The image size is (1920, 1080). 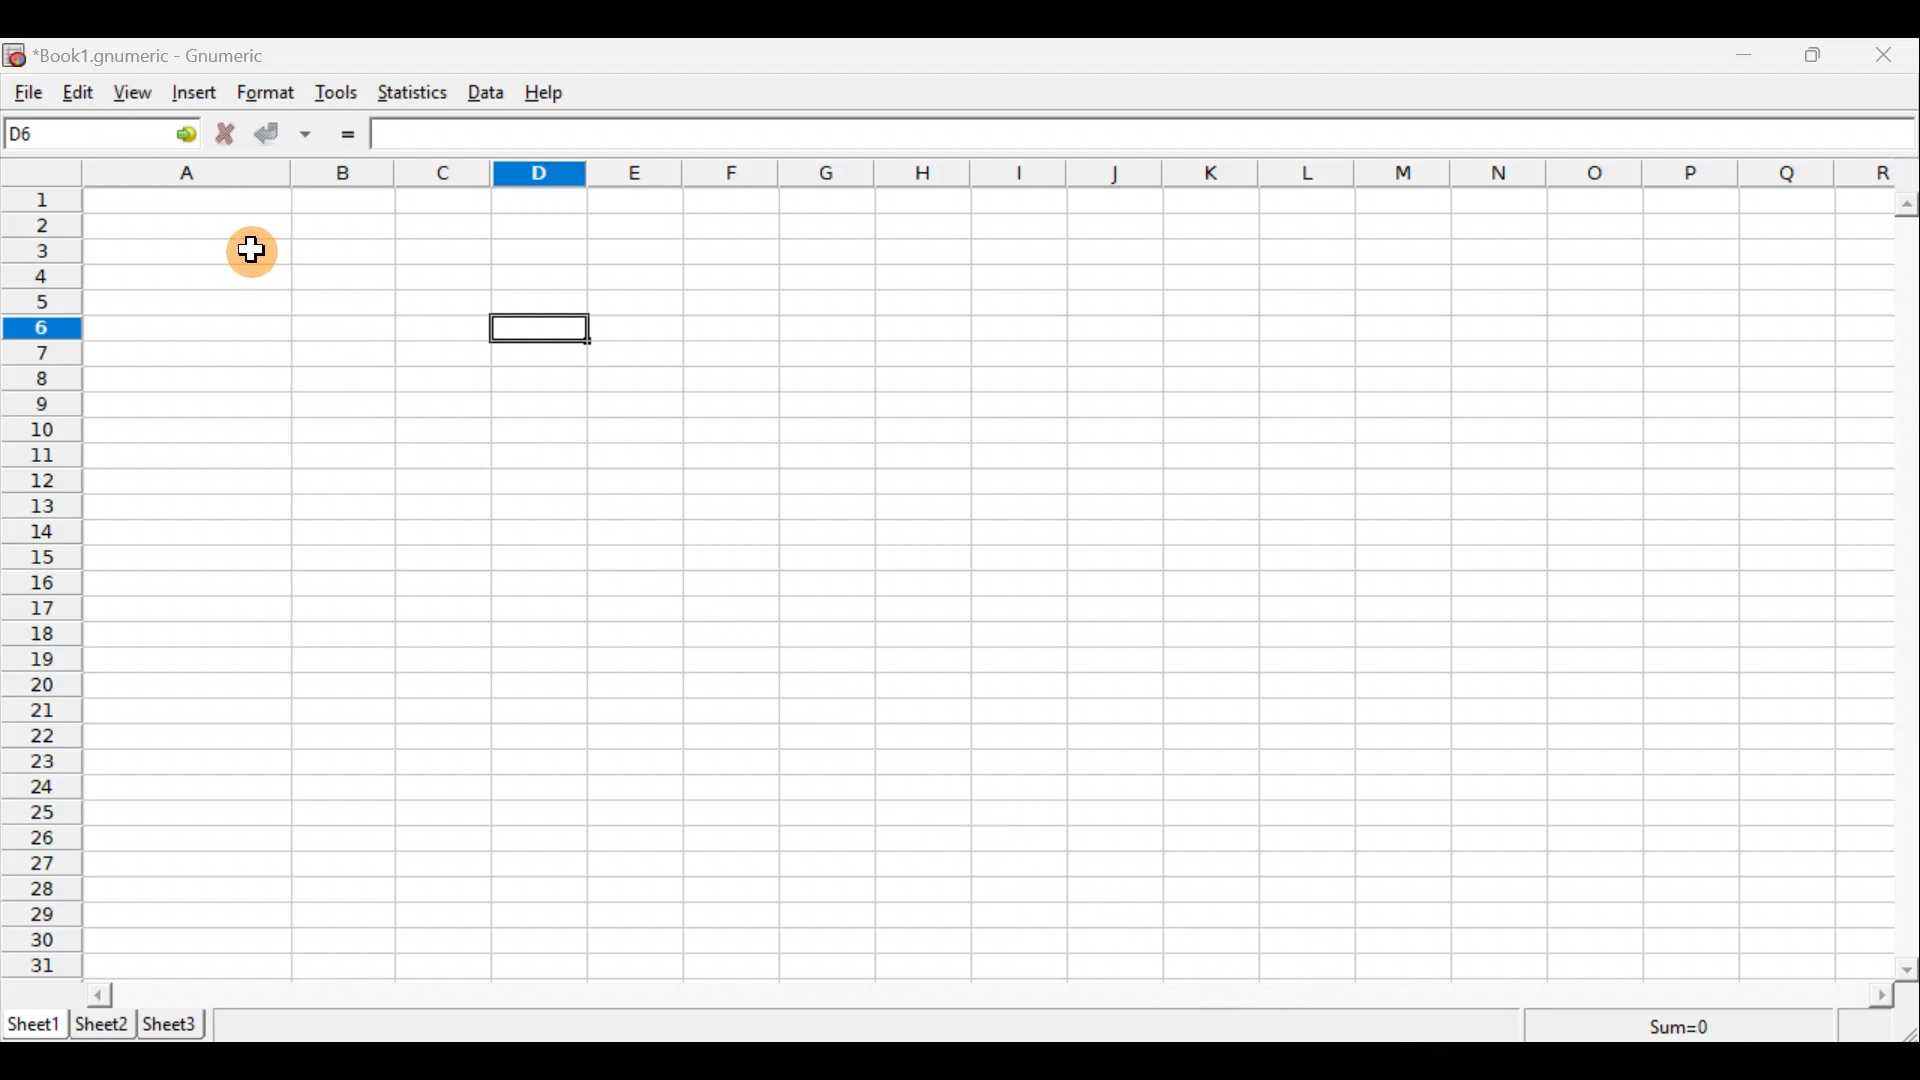 I want to click on icon, so click(x=14, y=55).